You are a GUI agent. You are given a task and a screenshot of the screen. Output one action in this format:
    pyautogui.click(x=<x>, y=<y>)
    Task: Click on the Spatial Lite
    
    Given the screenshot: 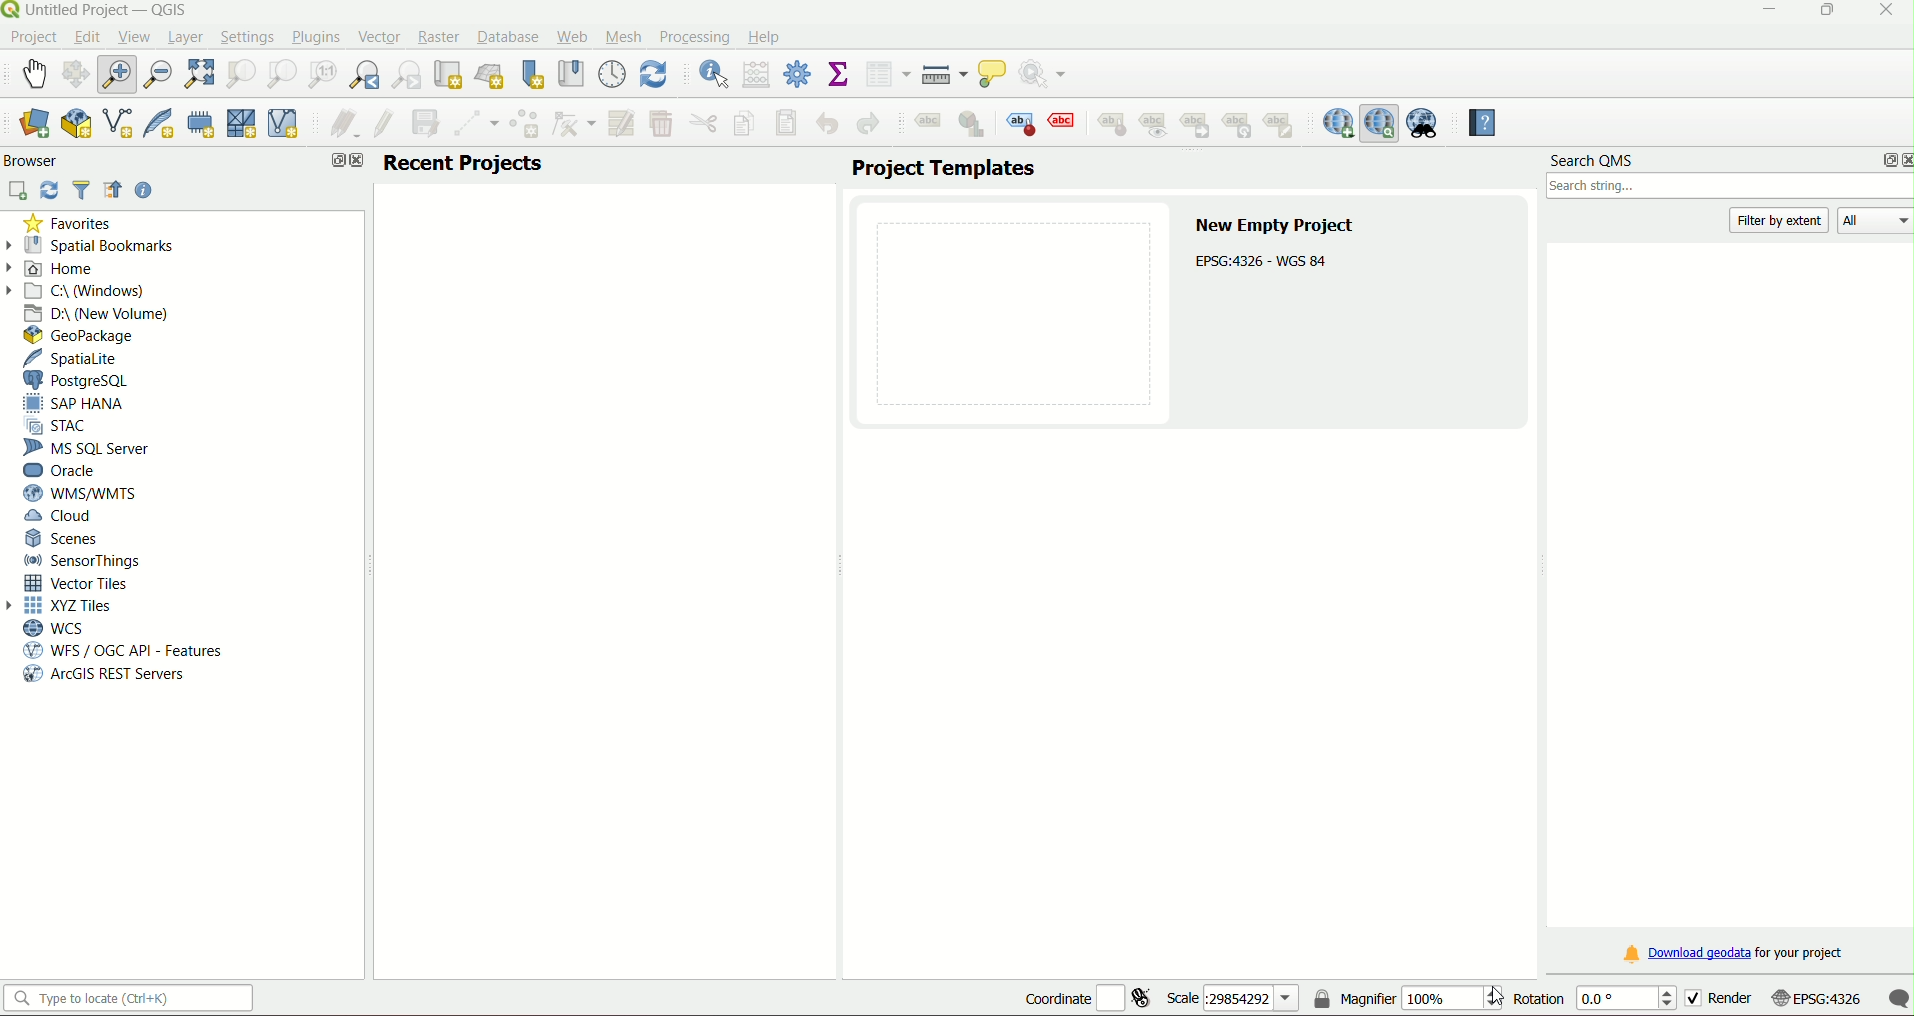 What is the action you would take?
    pyautogui.click(x=81, y=358)
    